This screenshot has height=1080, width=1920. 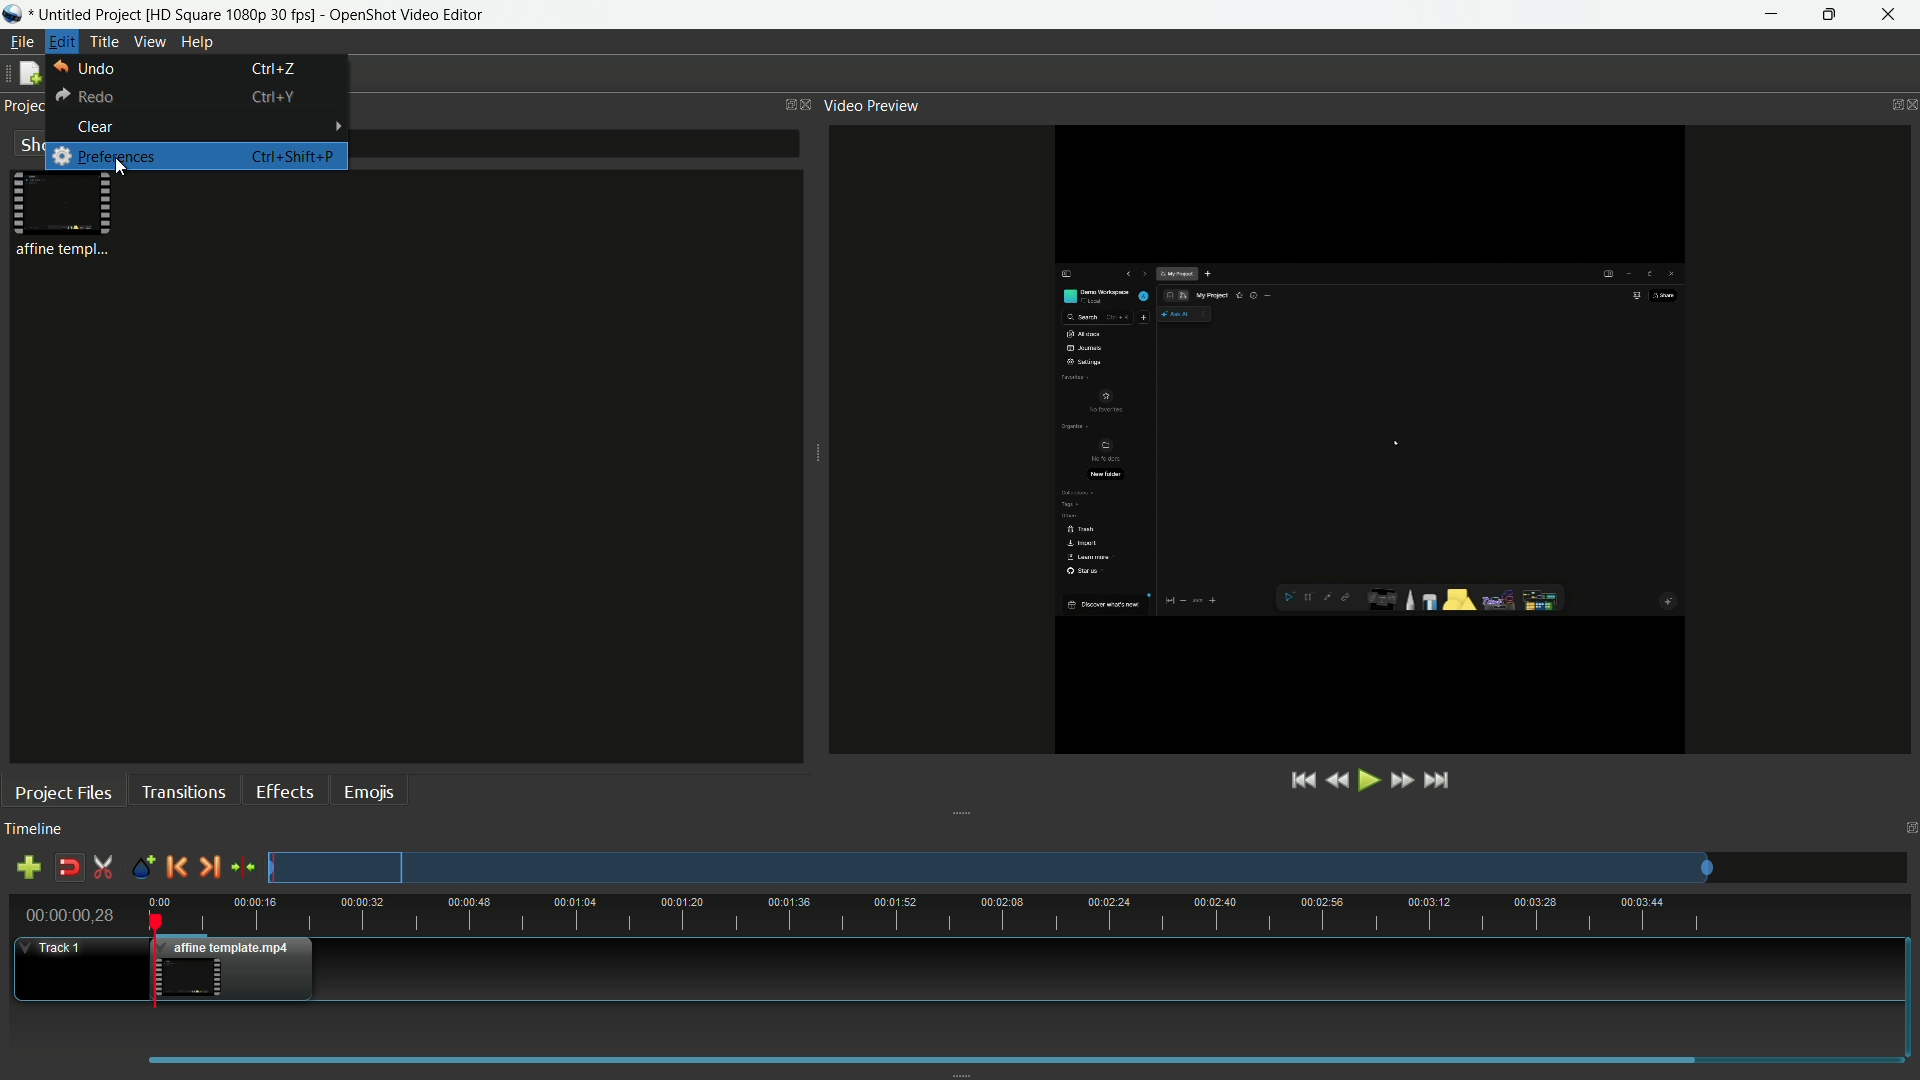 I want to click on next marker, so click(x=209, y=866).